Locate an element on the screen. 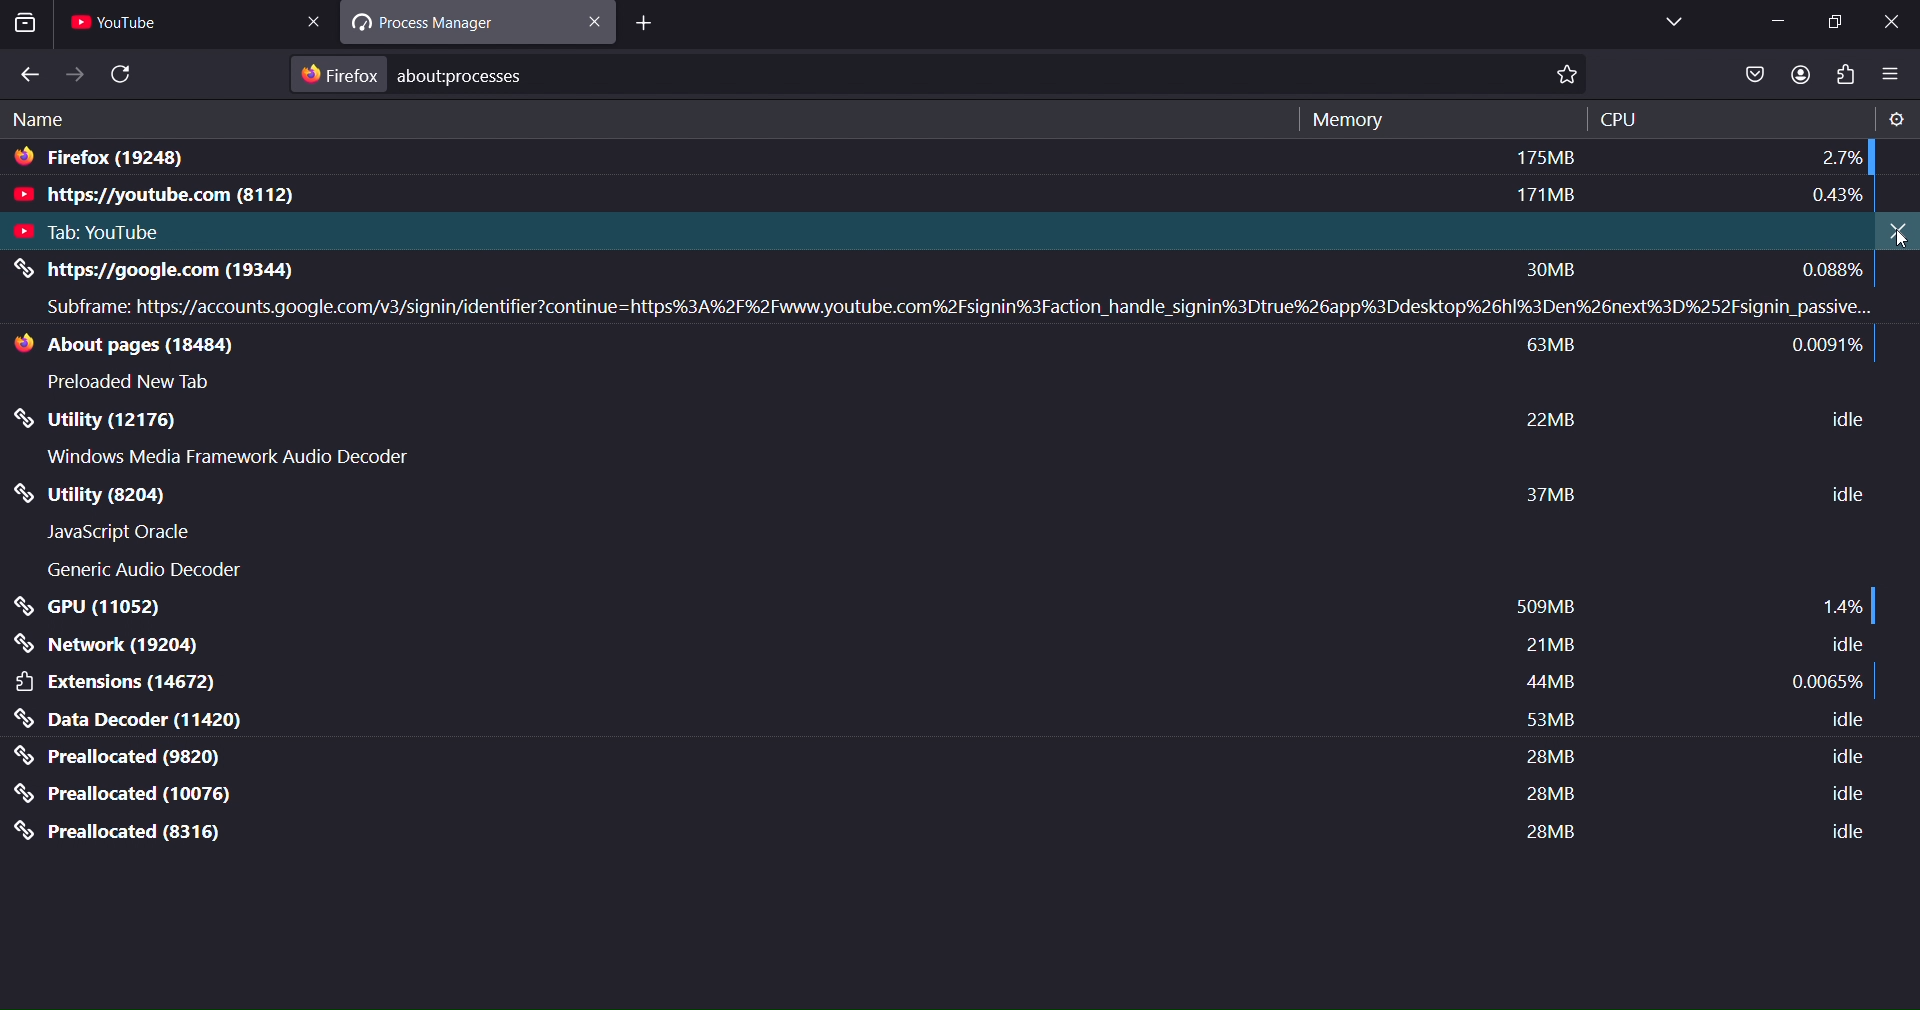  cursor is located at coordinates (1902, 245).